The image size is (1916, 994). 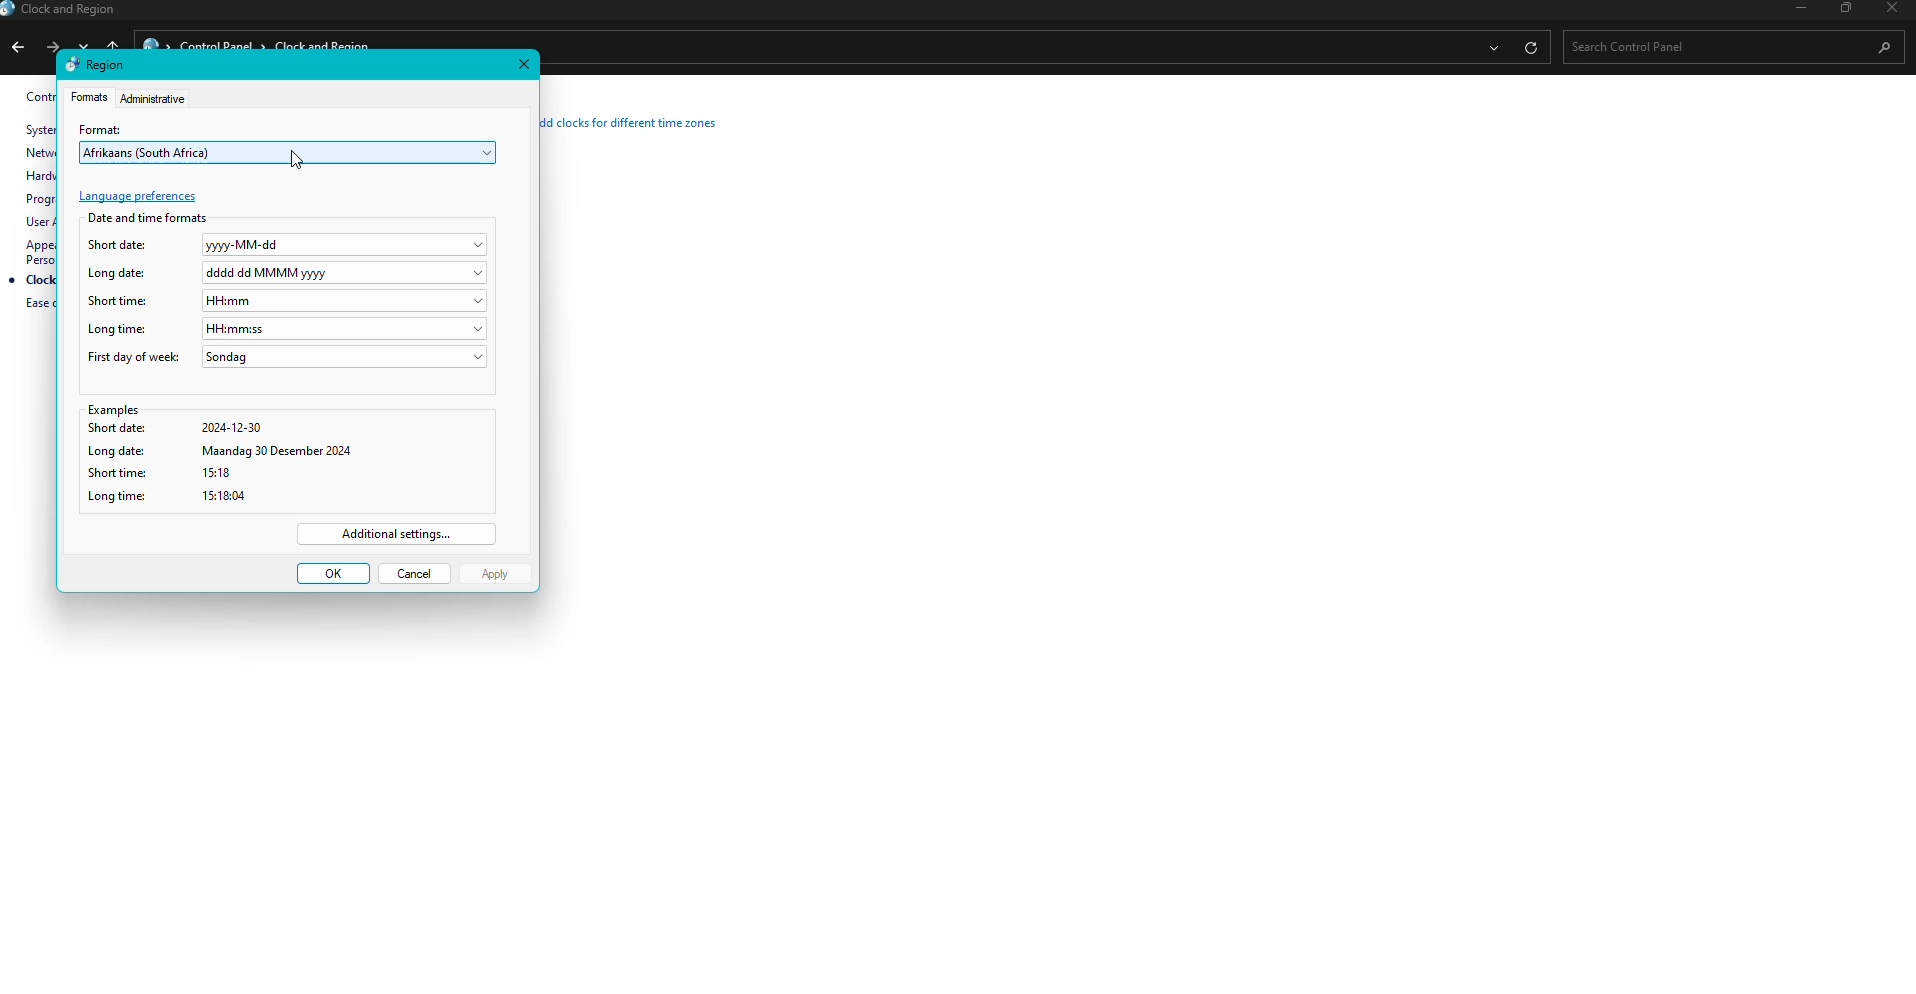 What do you see at coordinates (87, 43) in the screenshot?
I see `down` at bounding box center [87, 43].